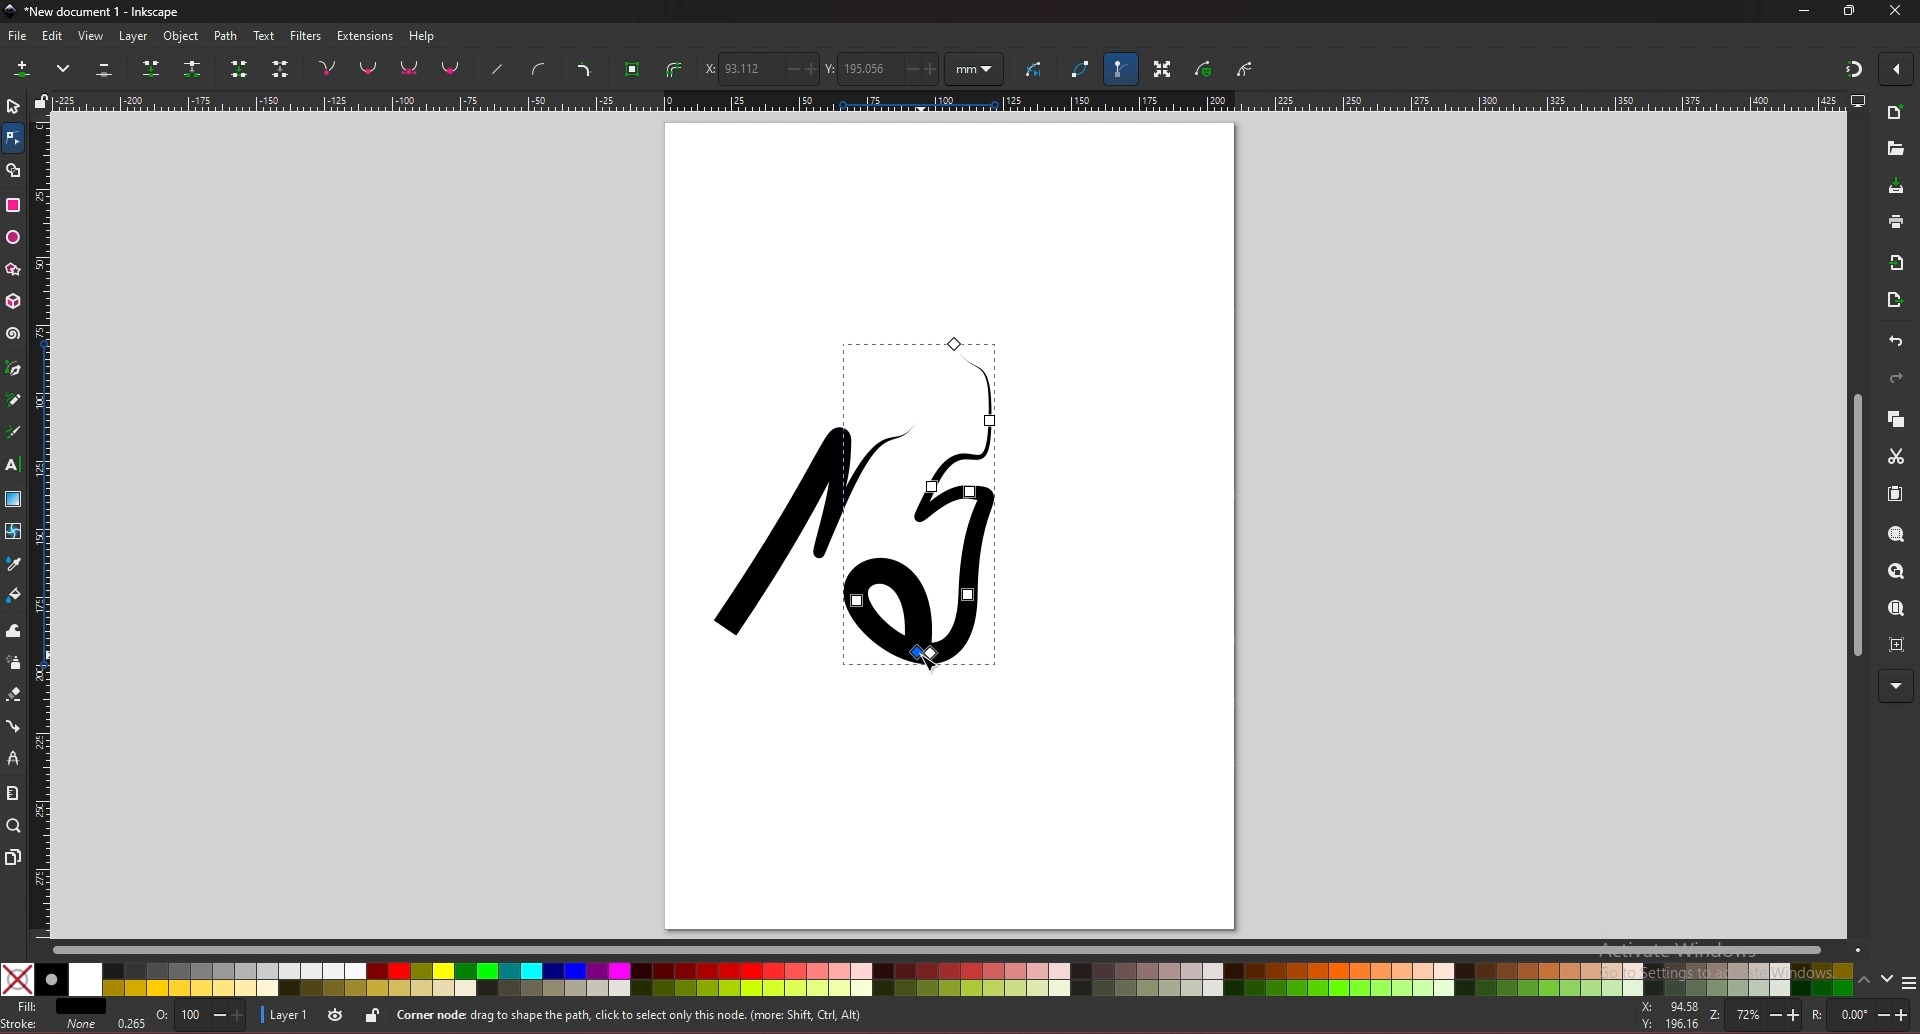 The width and height of the screenshot is (1920, 1034). What do you see at coordinates (13, 106) in the screenshot?
I see `selector` at bounding box center [13, 106].